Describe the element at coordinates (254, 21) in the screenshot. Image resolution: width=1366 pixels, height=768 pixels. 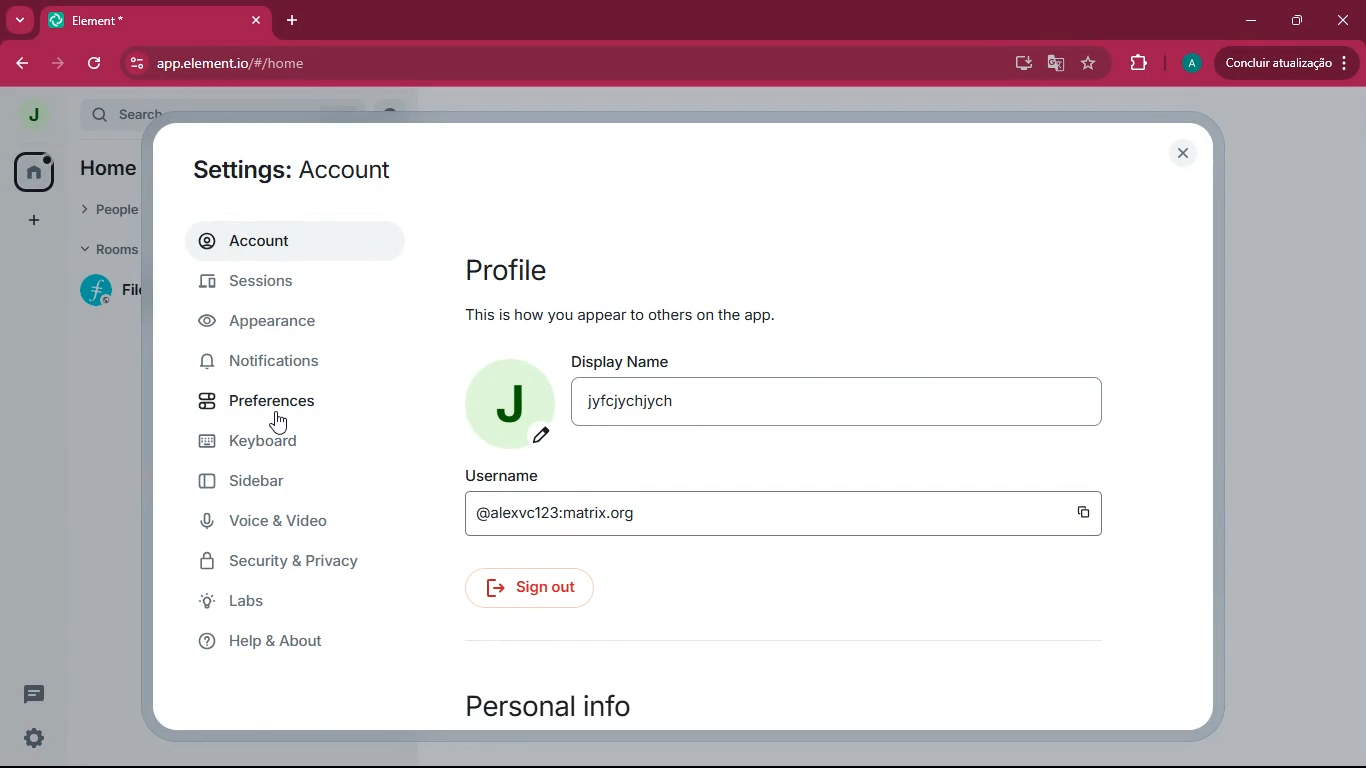
I see `Close` at that location.